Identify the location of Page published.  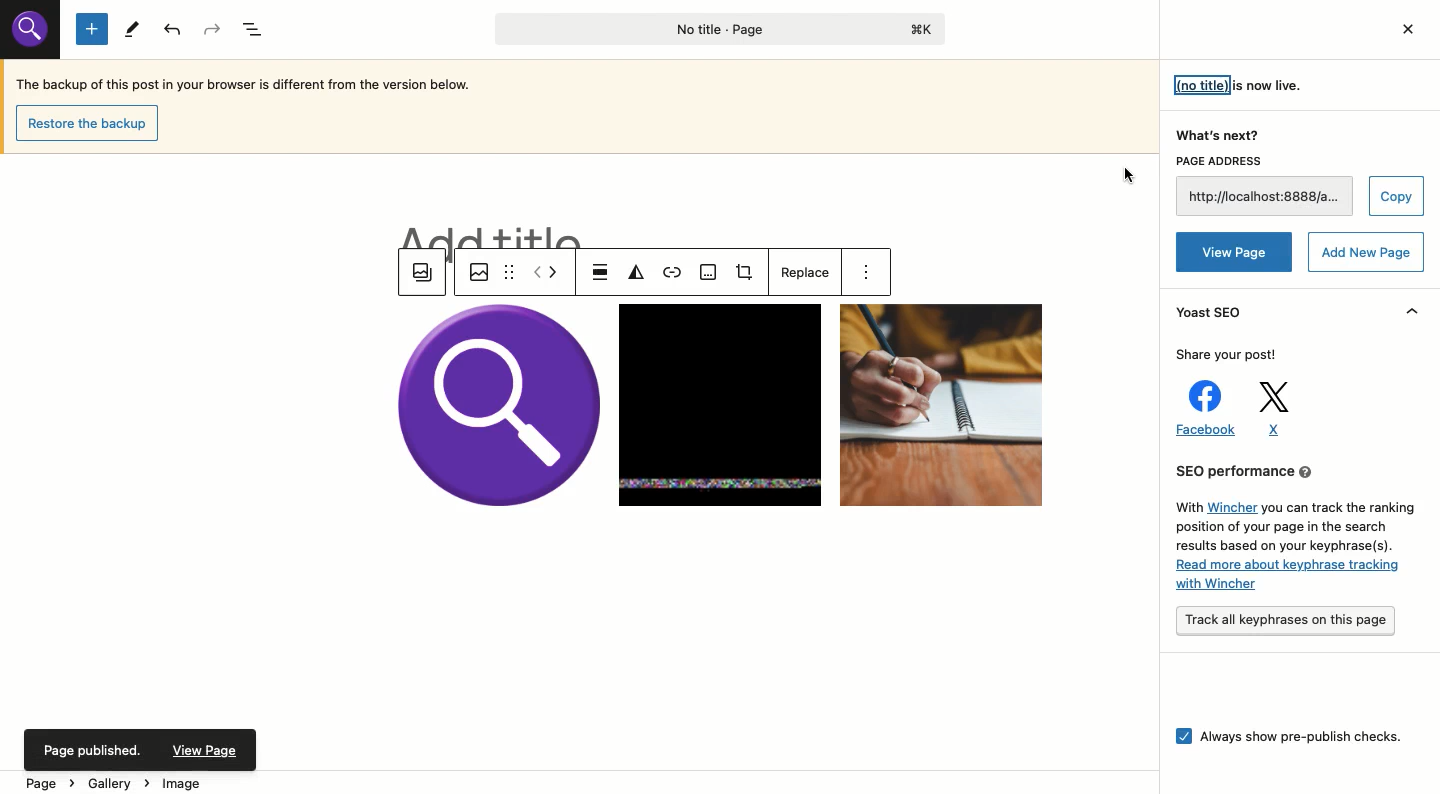
(140, 750).